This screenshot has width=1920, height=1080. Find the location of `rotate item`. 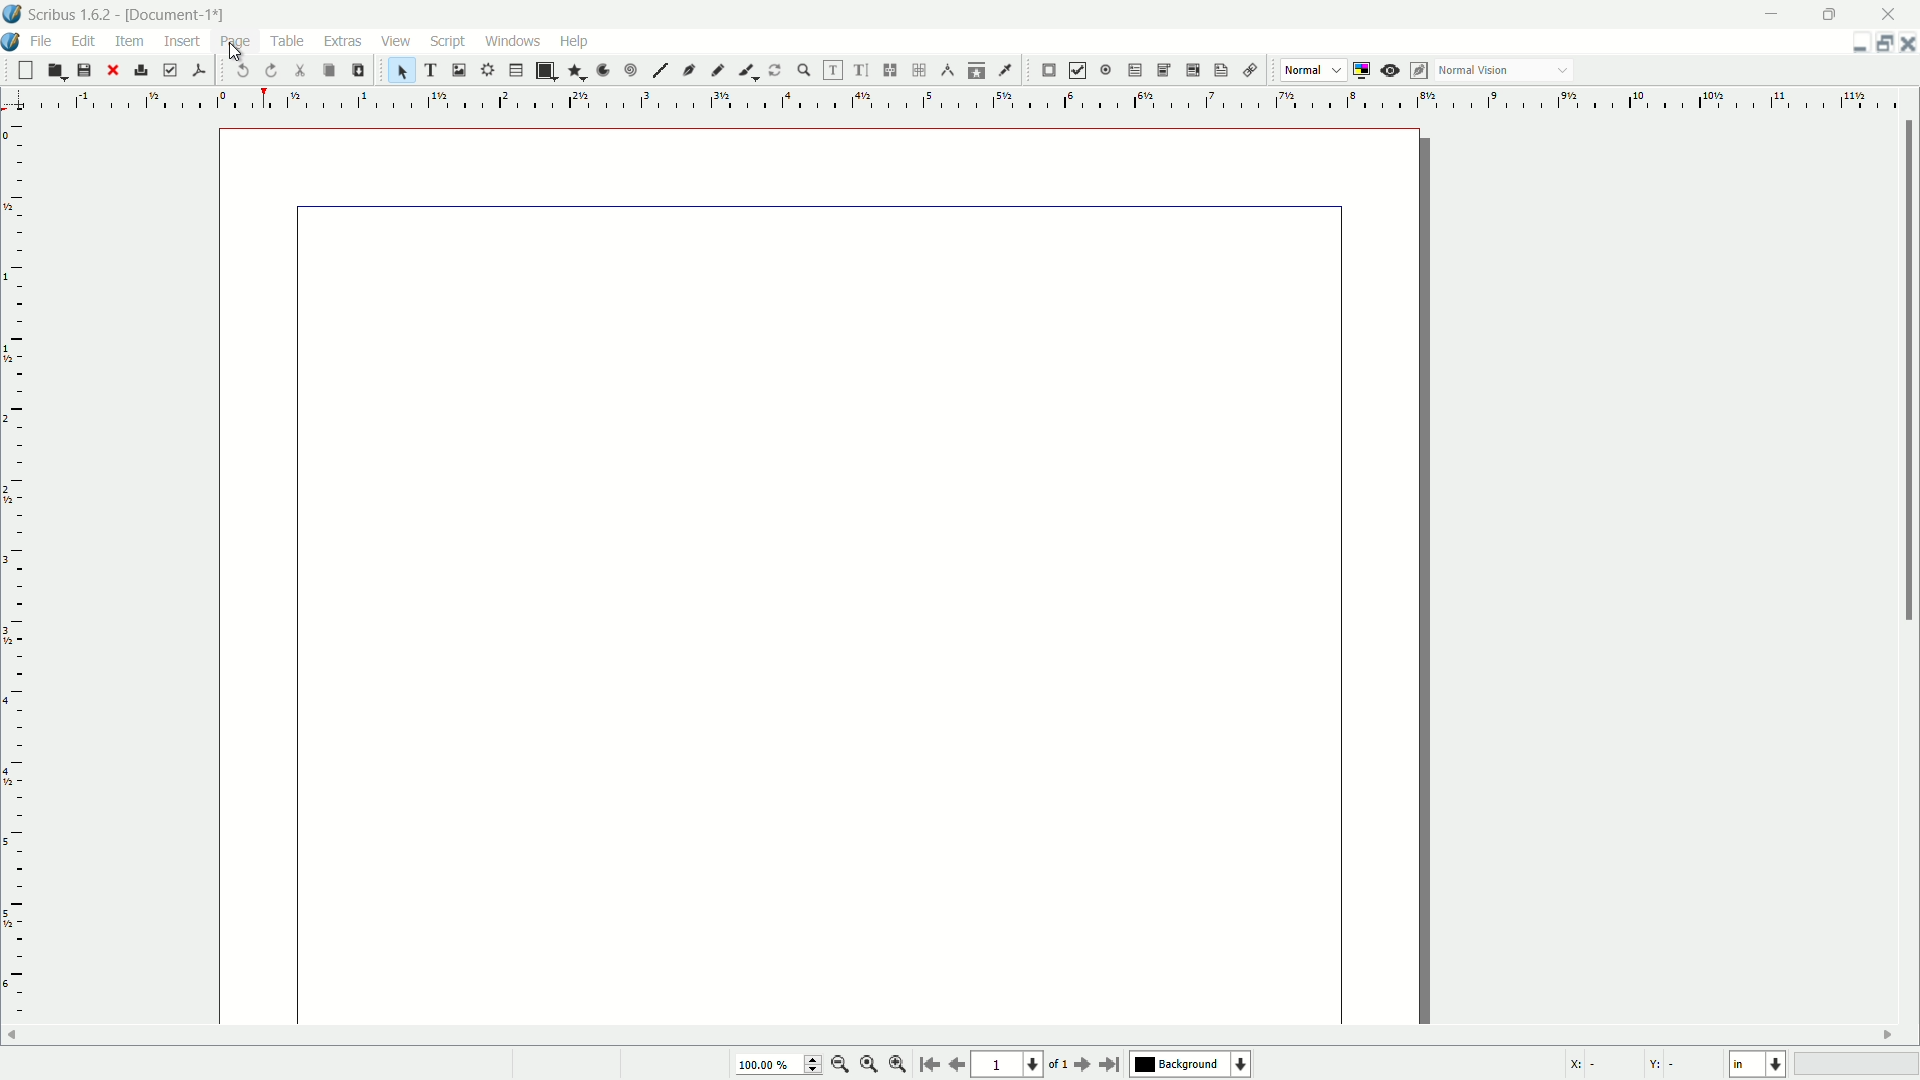

rotate item is located at coordinates (775, 70).